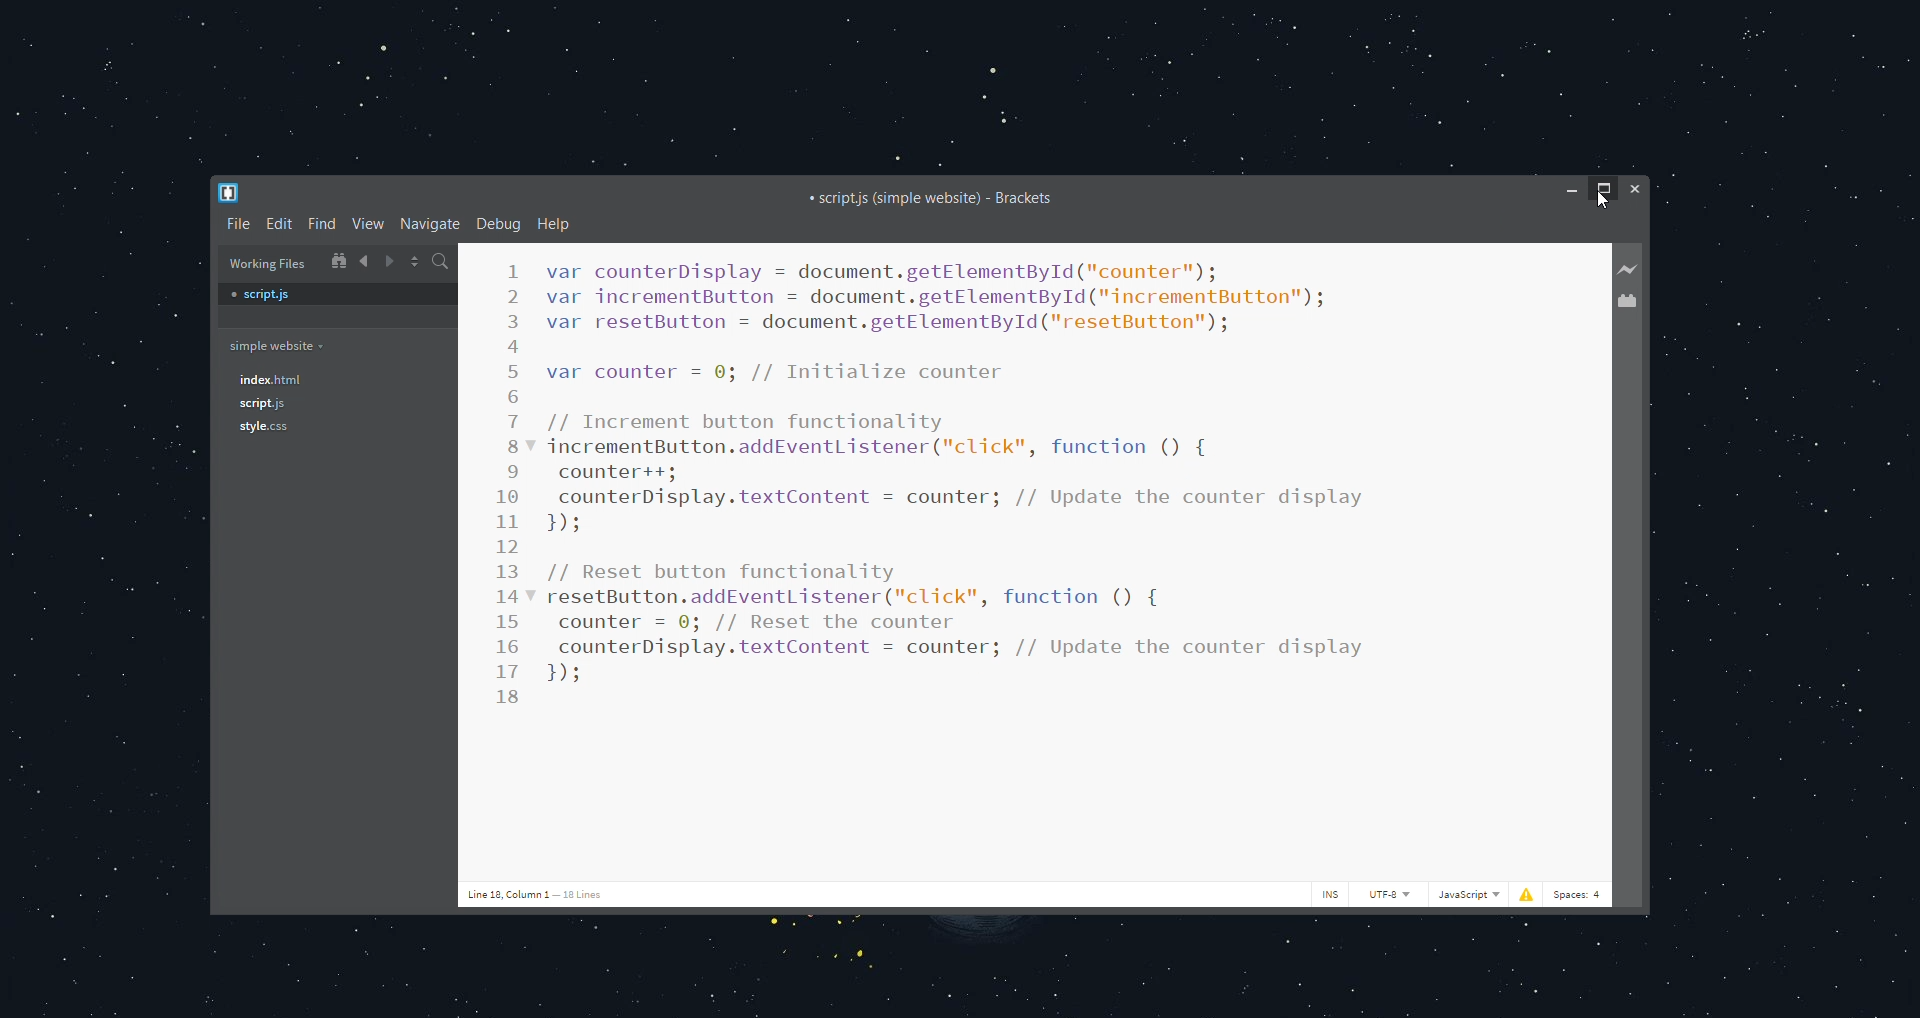  What do you see at coordinates (964, 472) in the screenshot?
I see `Increment and Reset button functionality Code` at bounding box center [964, 472].